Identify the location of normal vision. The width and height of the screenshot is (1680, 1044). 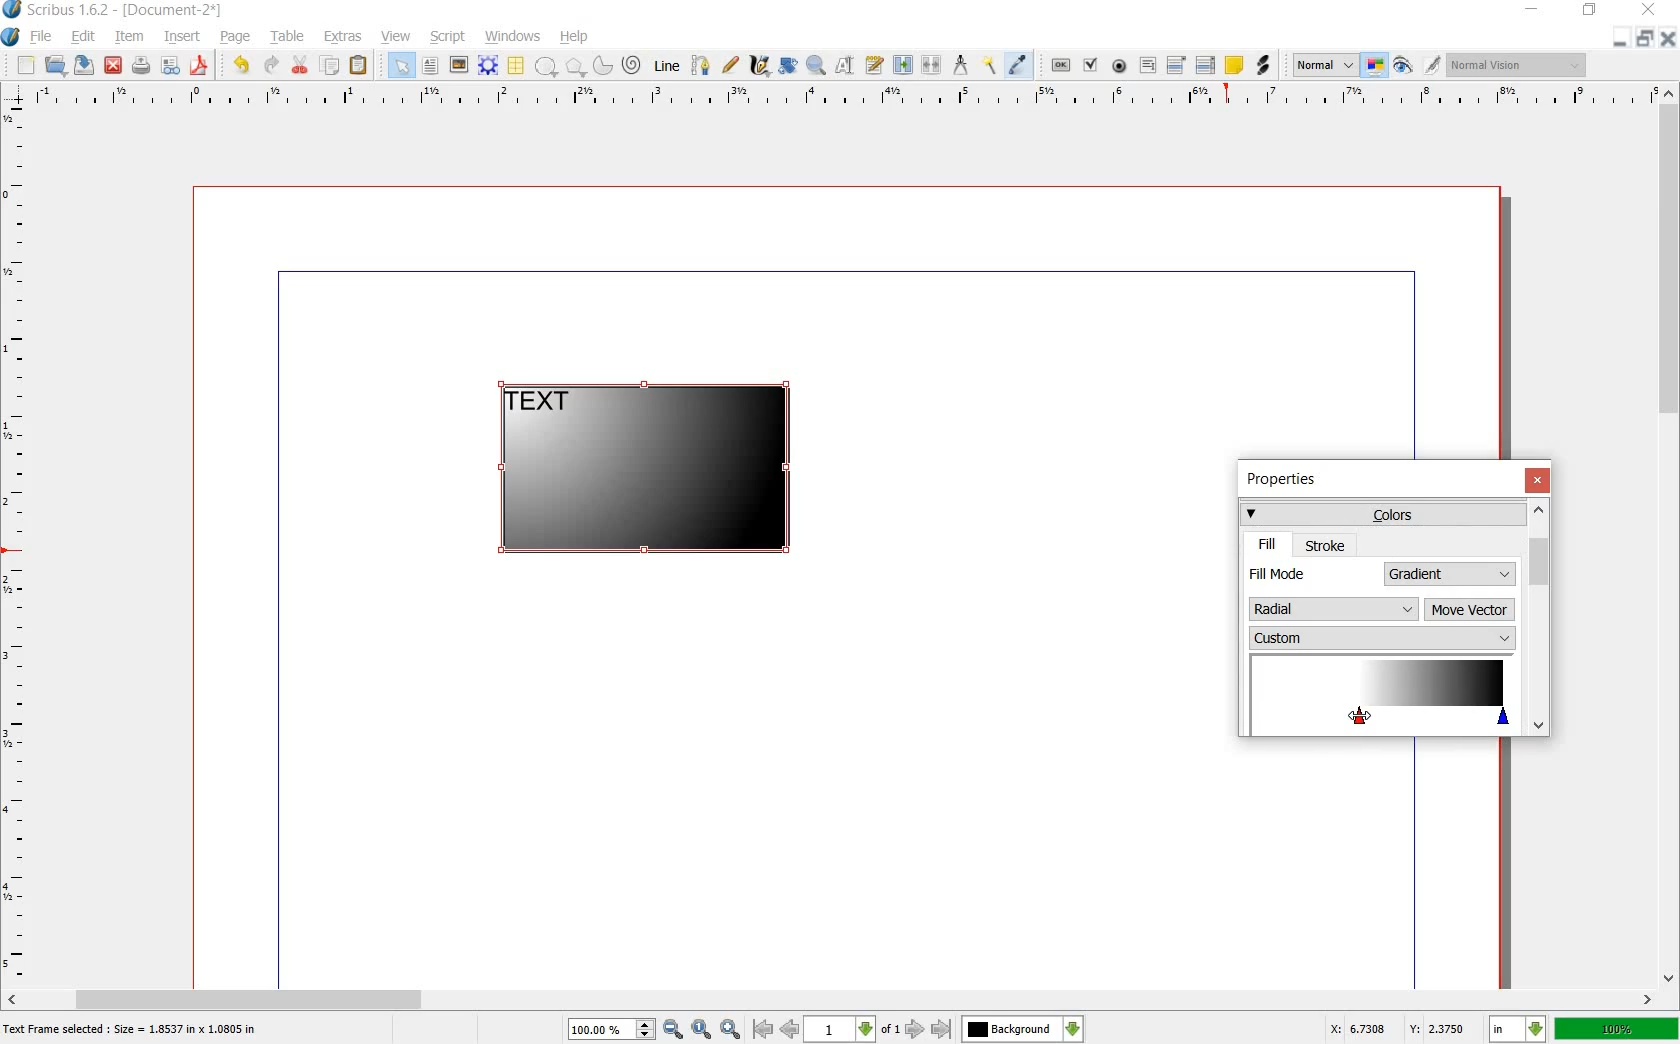
(1520, 64).